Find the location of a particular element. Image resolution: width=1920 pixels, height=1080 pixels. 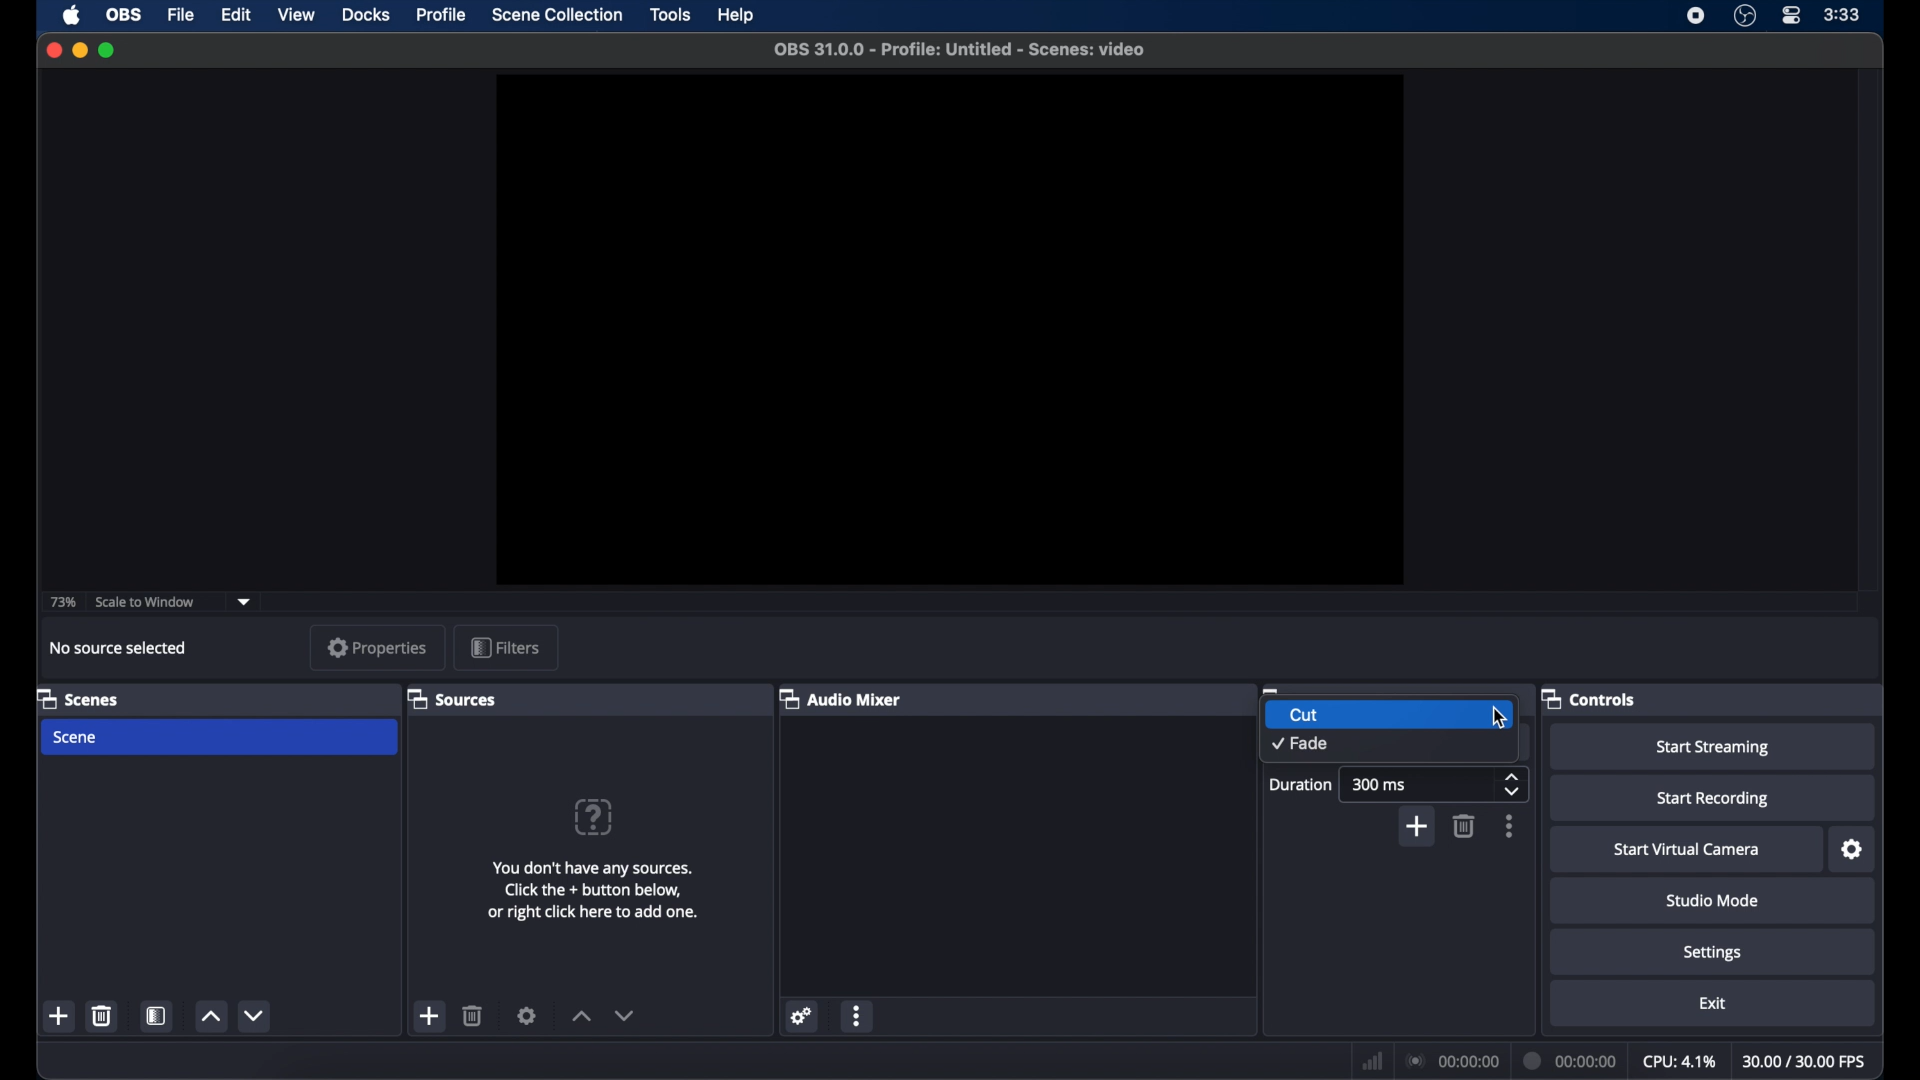

delete is located at coordinates (1464, 826).